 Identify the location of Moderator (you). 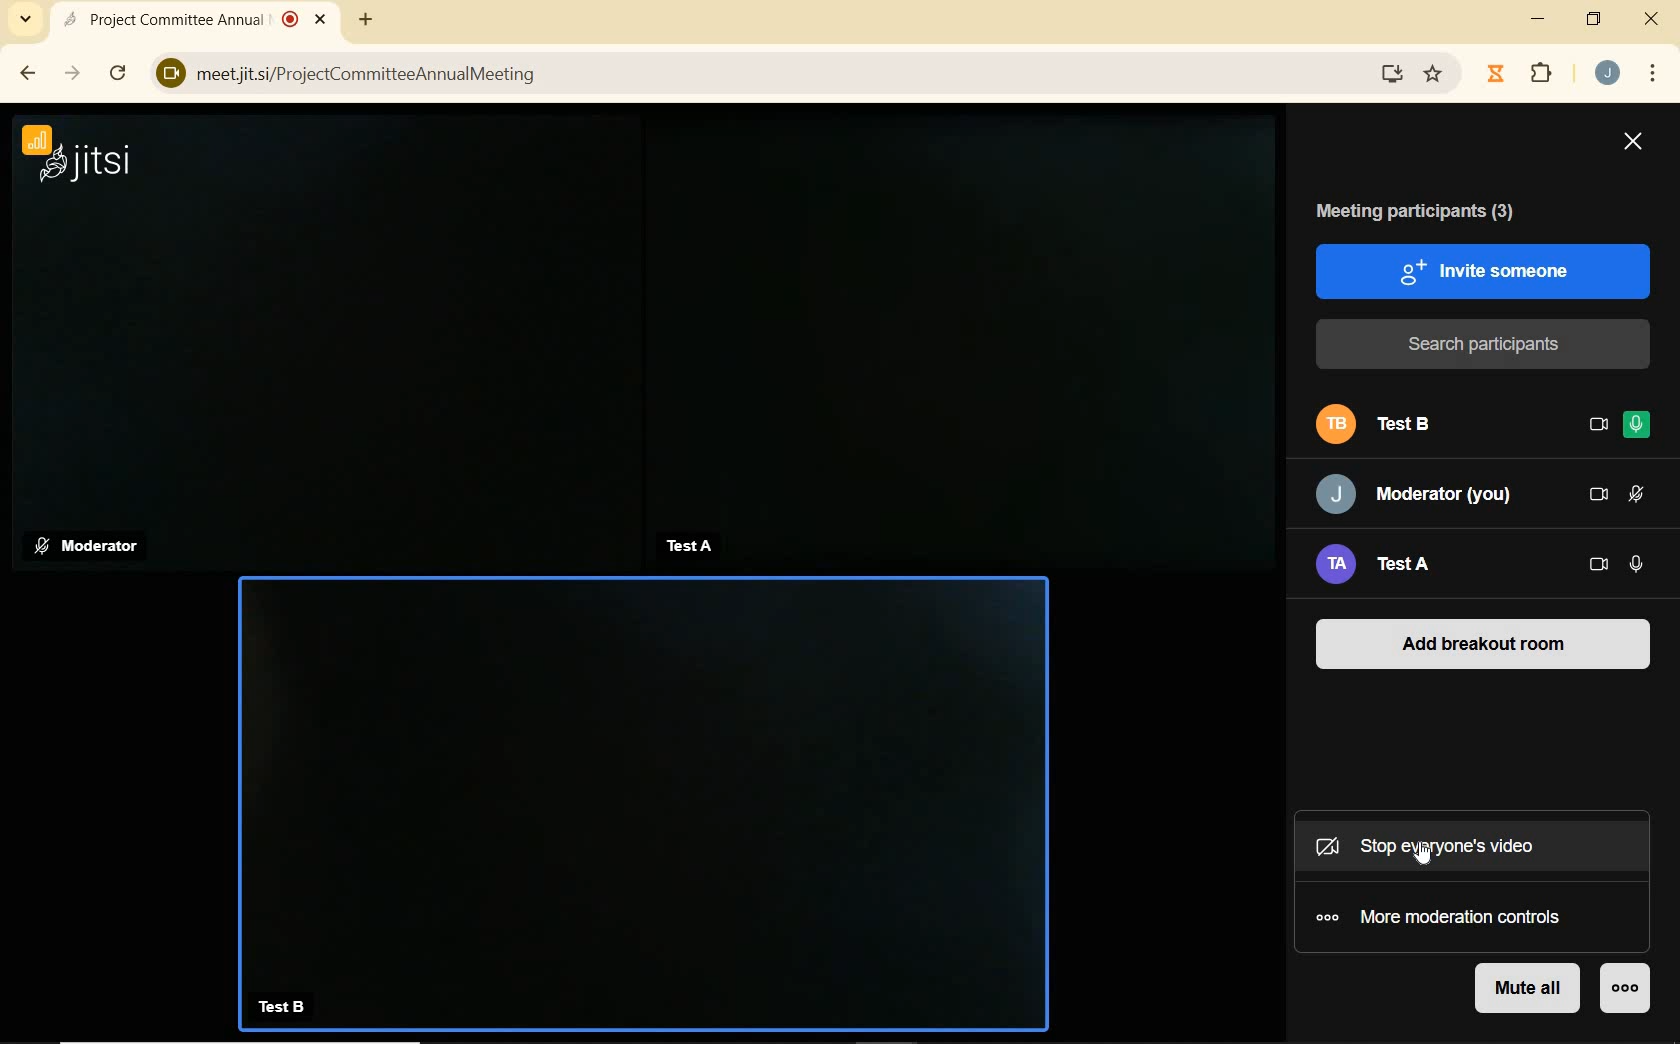
(1418, 494).